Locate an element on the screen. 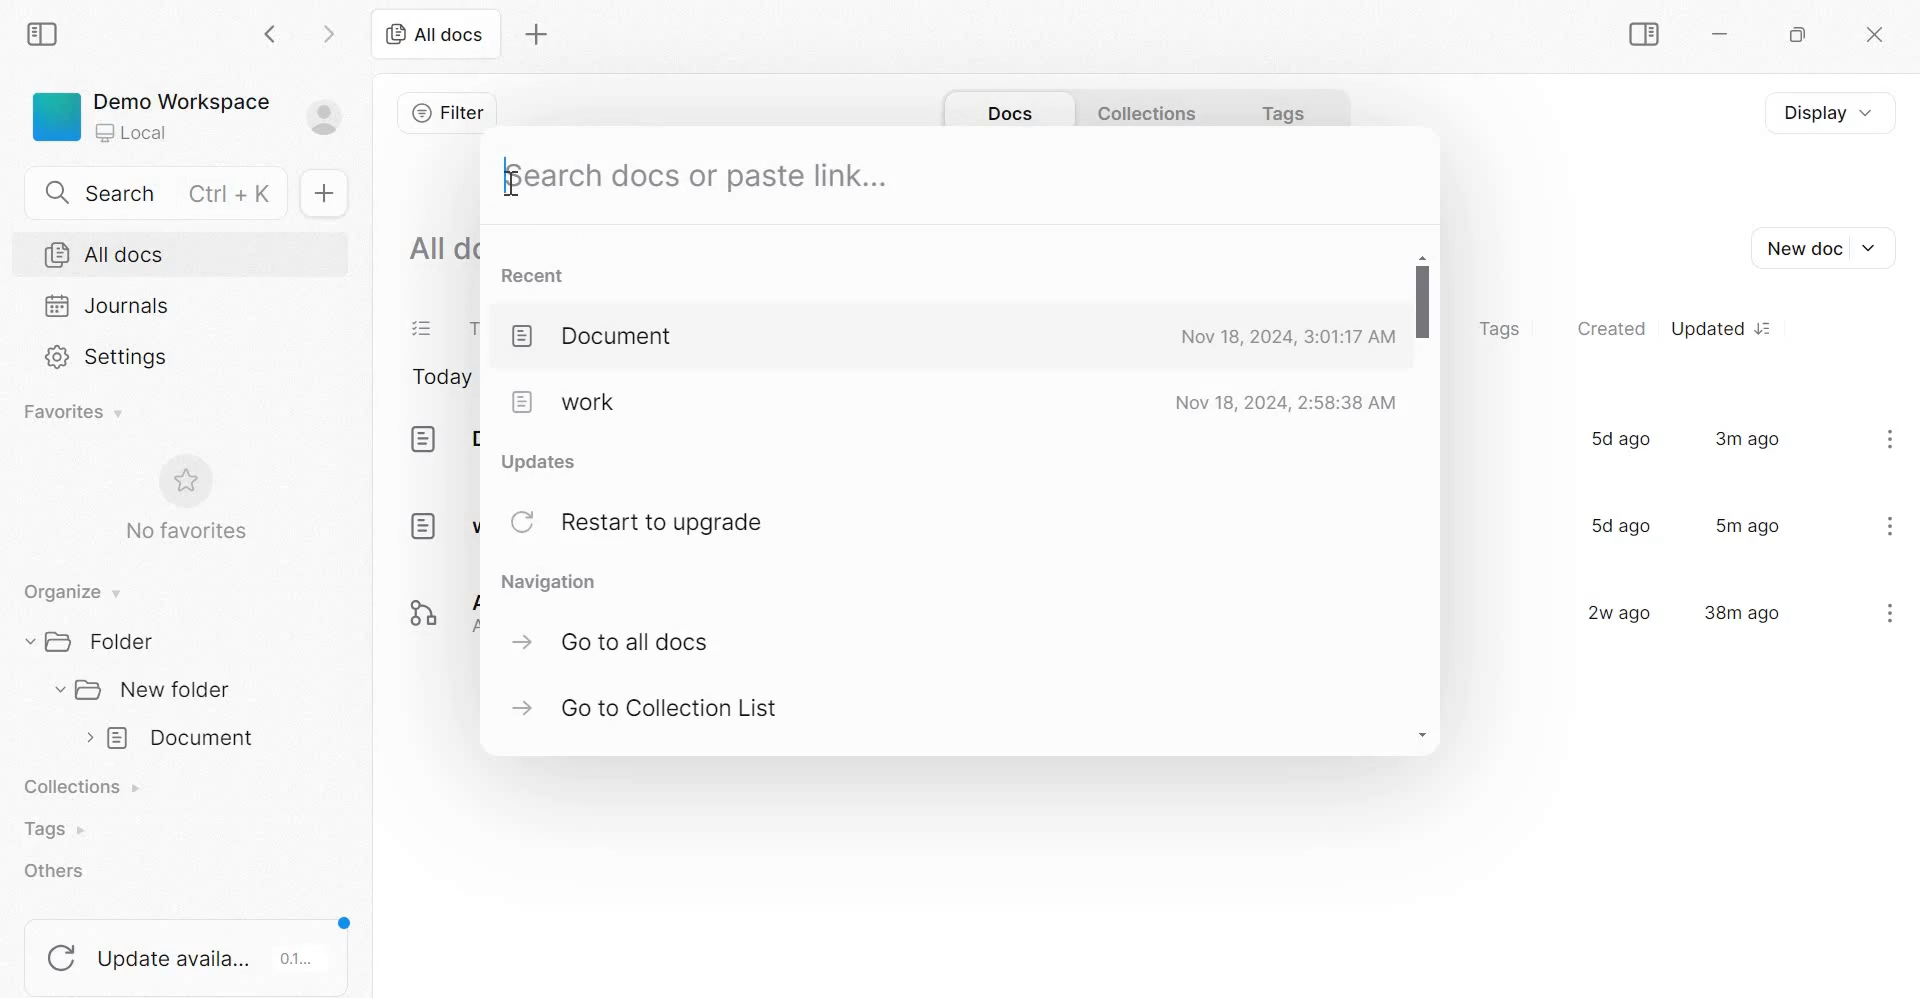 Image resolution: width=1920 pixels, height=998 pixels. new doc is located at coordinates (322, 192).